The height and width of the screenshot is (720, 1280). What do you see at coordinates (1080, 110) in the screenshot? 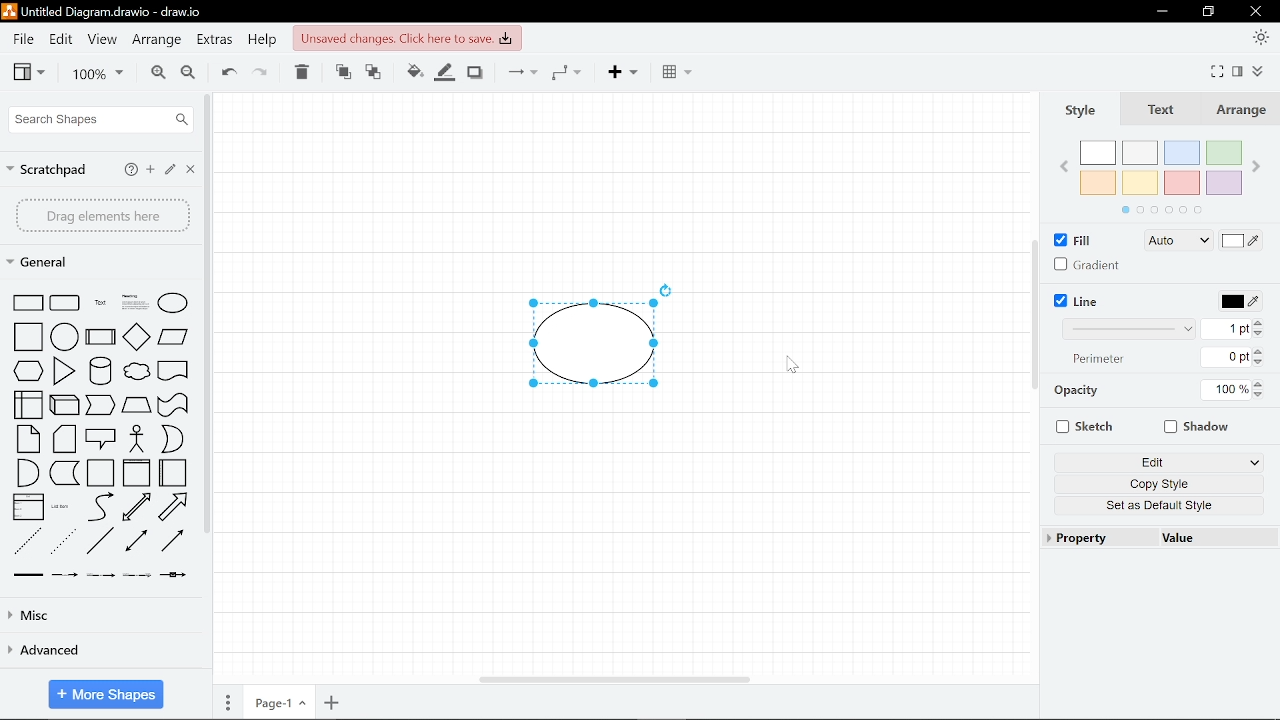
I see `Style` at bounding box center [1080, 110].